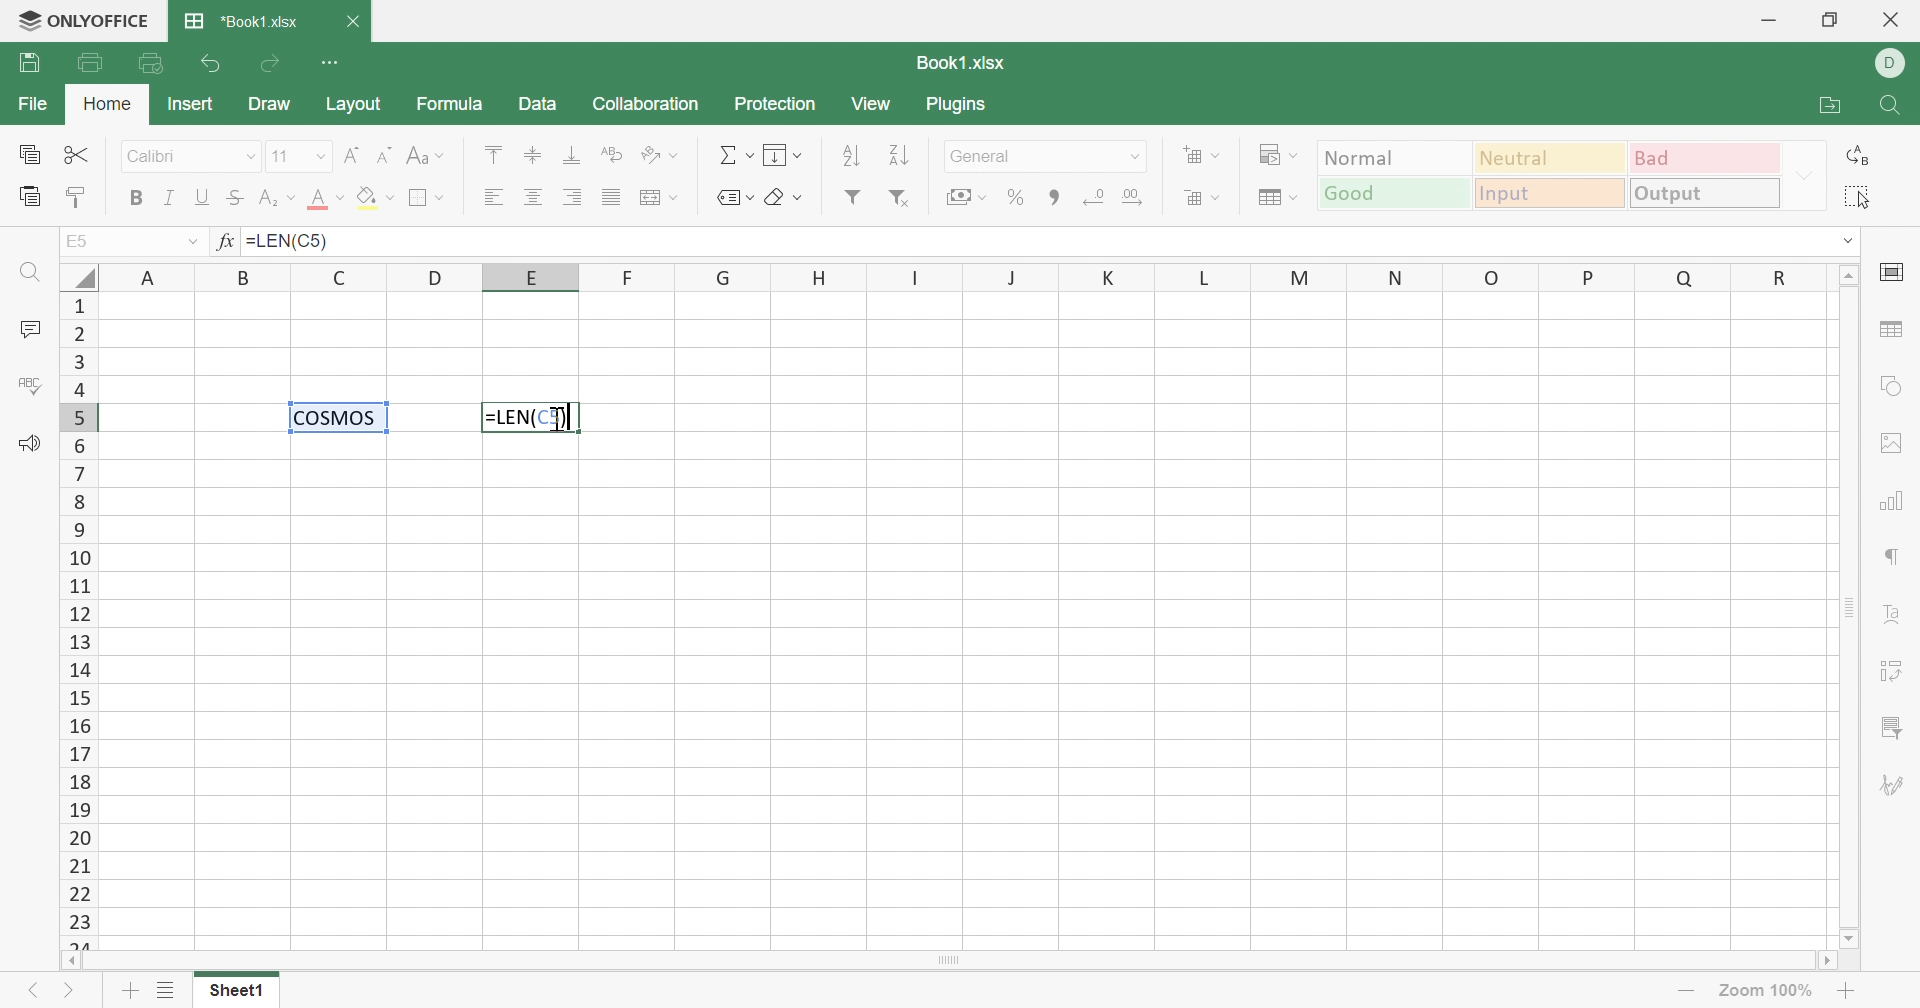  I want to click on Zoom out, so click(1684, 988).